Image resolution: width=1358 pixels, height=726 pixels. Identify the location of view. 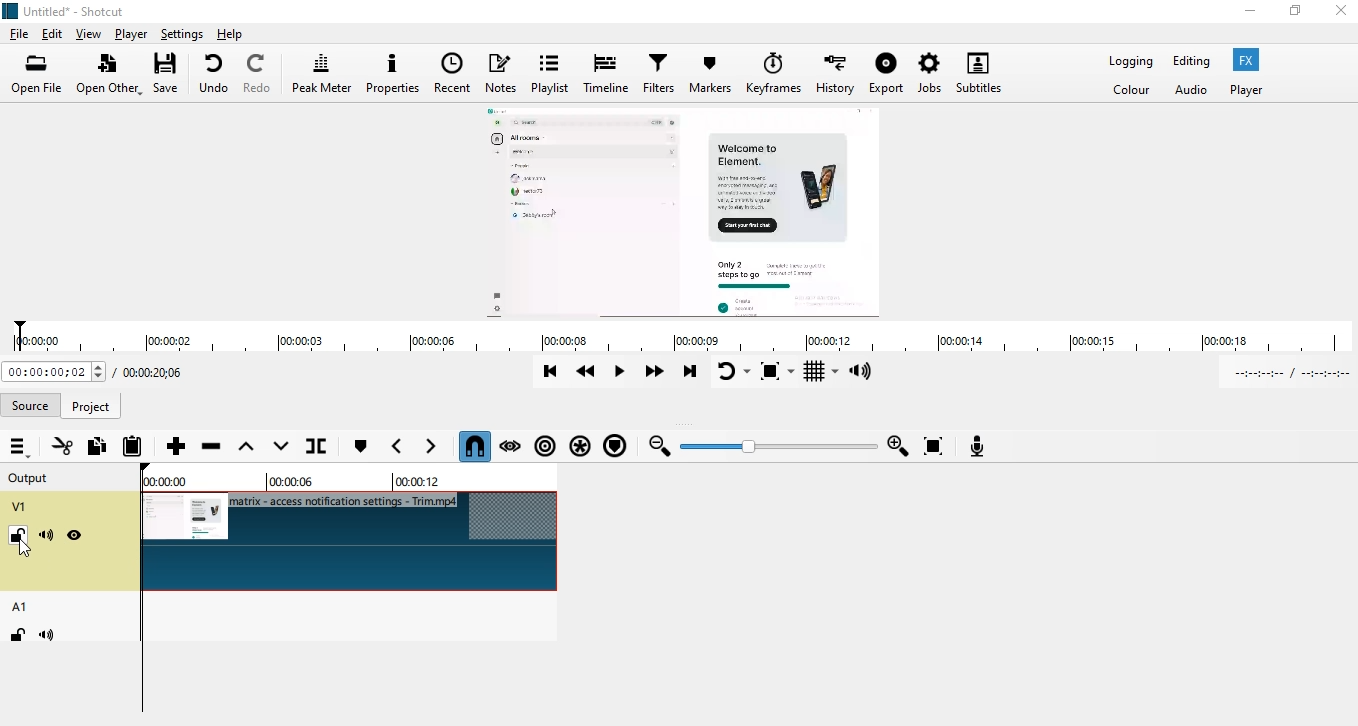
(91, 32).